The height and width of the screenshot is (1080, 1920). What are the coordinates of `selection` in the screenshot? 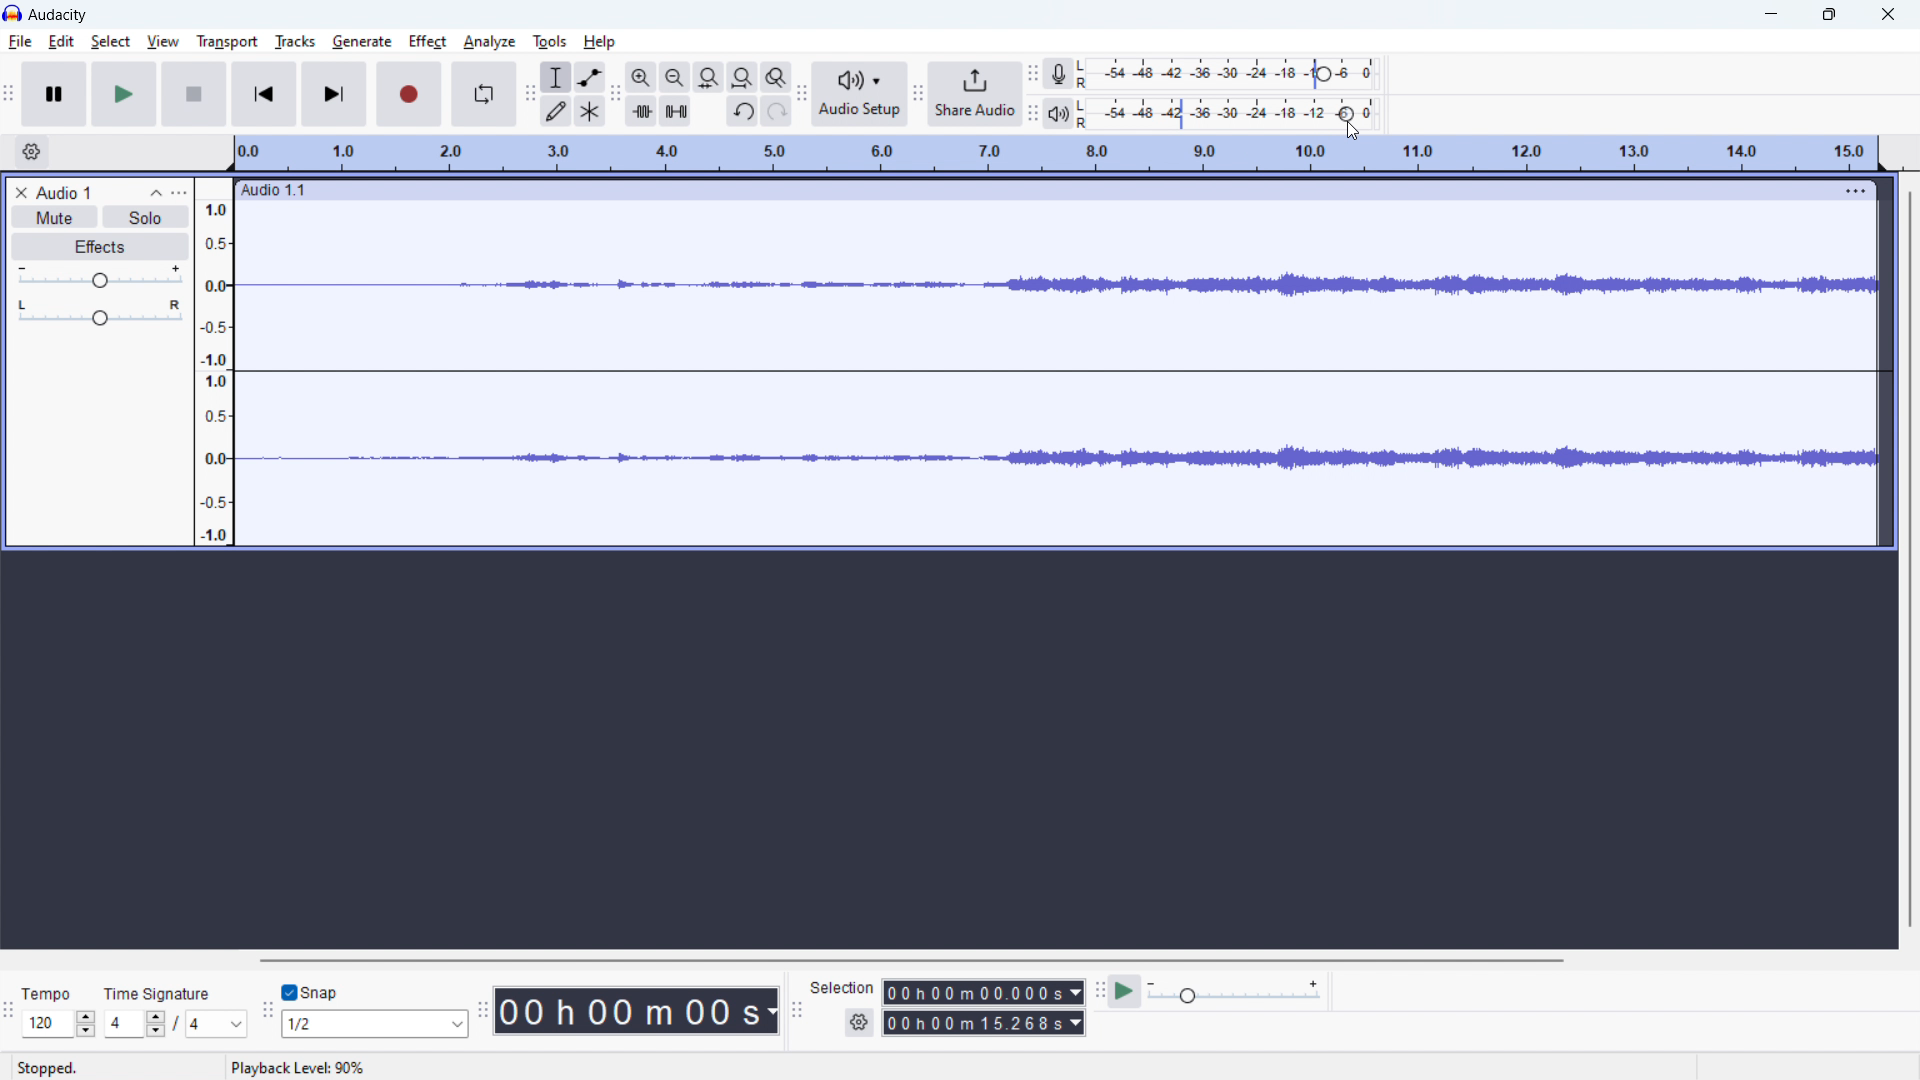 It's located at (841, 987).